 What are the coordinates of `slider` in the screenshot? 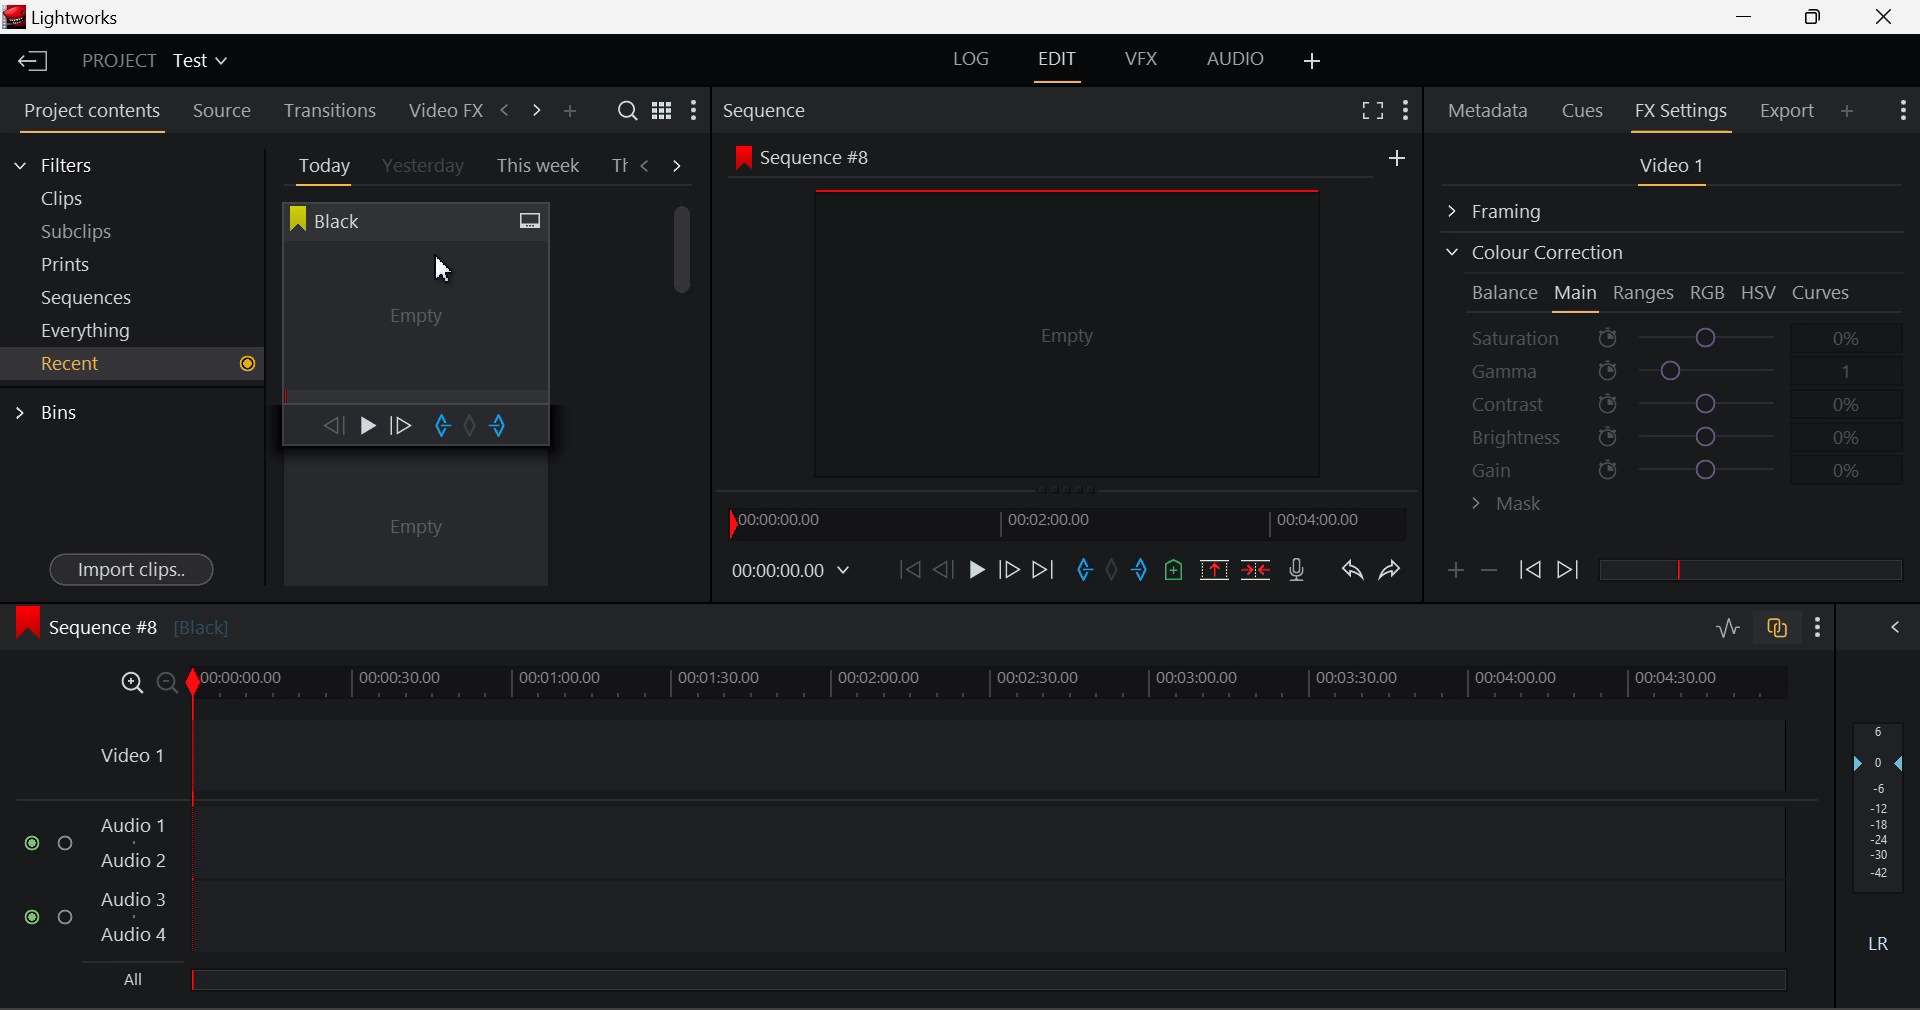 It's located at (1750, 569).